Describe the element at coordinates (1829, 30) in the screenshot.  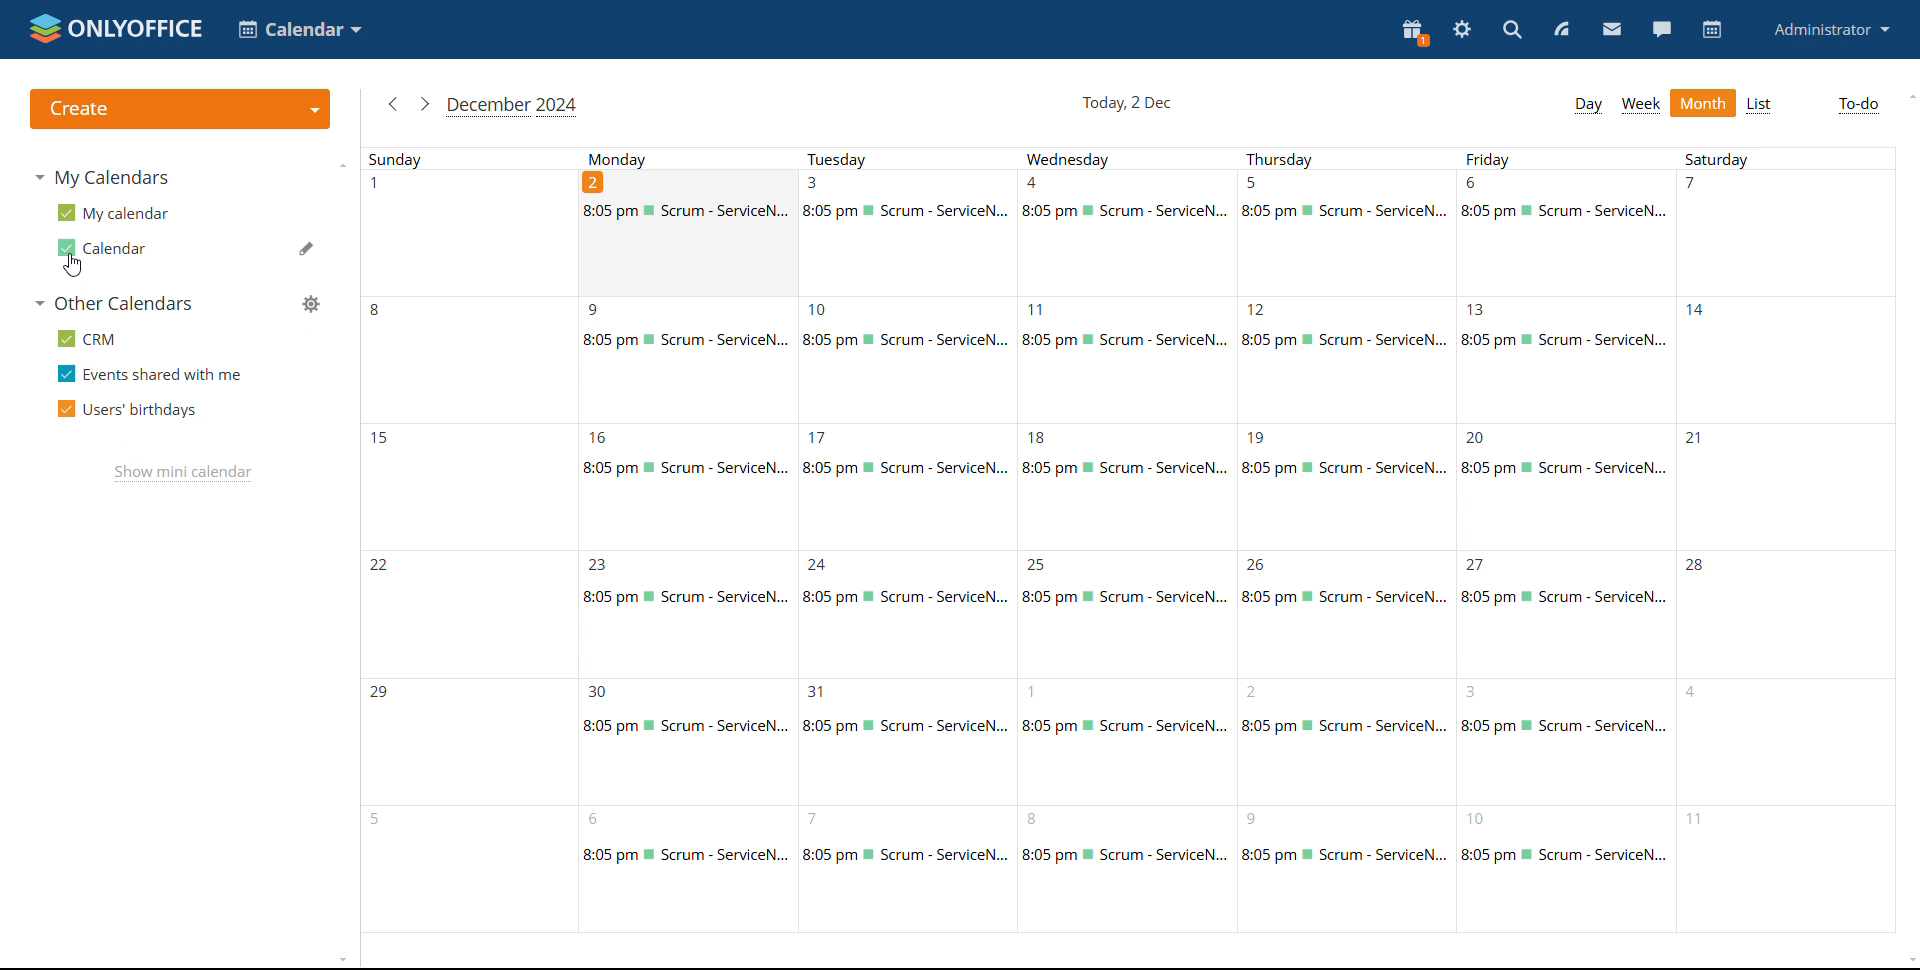
I see `account` at that location.